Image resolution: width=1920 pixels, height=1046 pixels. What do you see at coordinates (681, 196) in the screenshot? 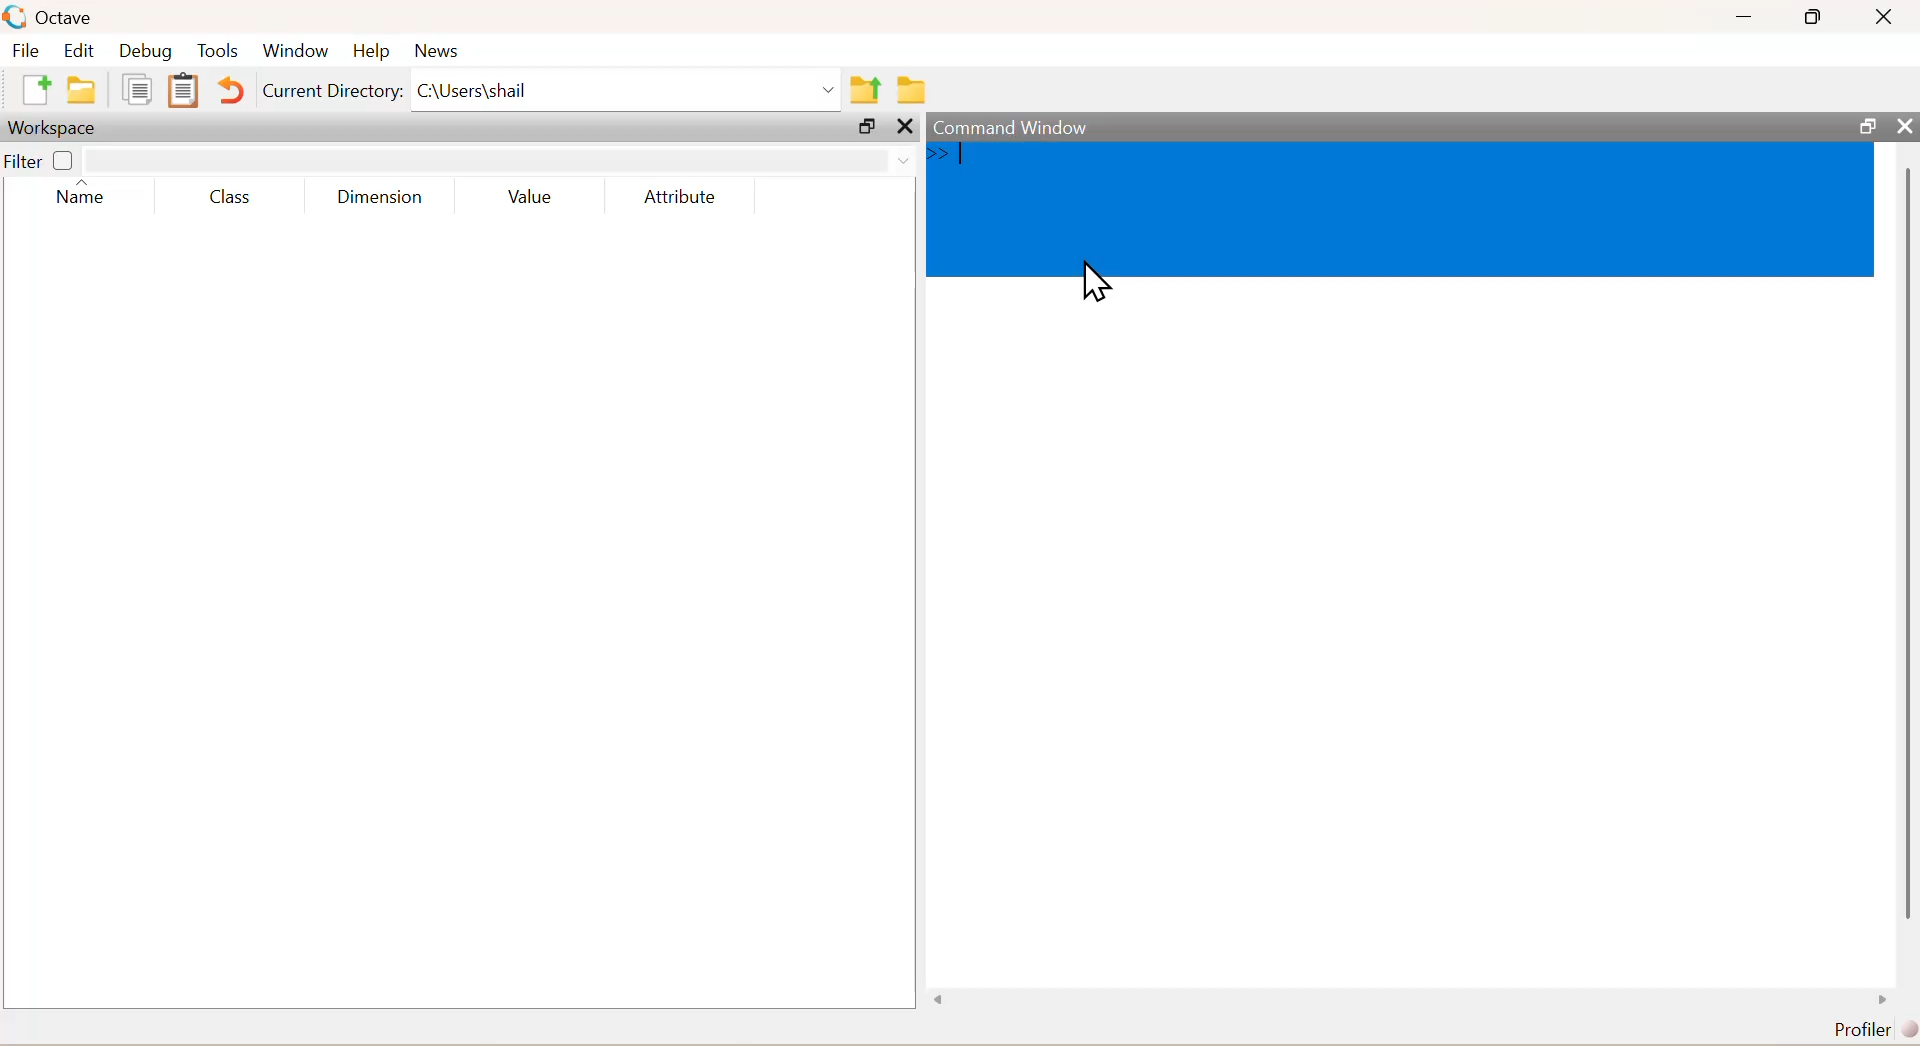
I see `Attribute` at bounding box center [681, 196].